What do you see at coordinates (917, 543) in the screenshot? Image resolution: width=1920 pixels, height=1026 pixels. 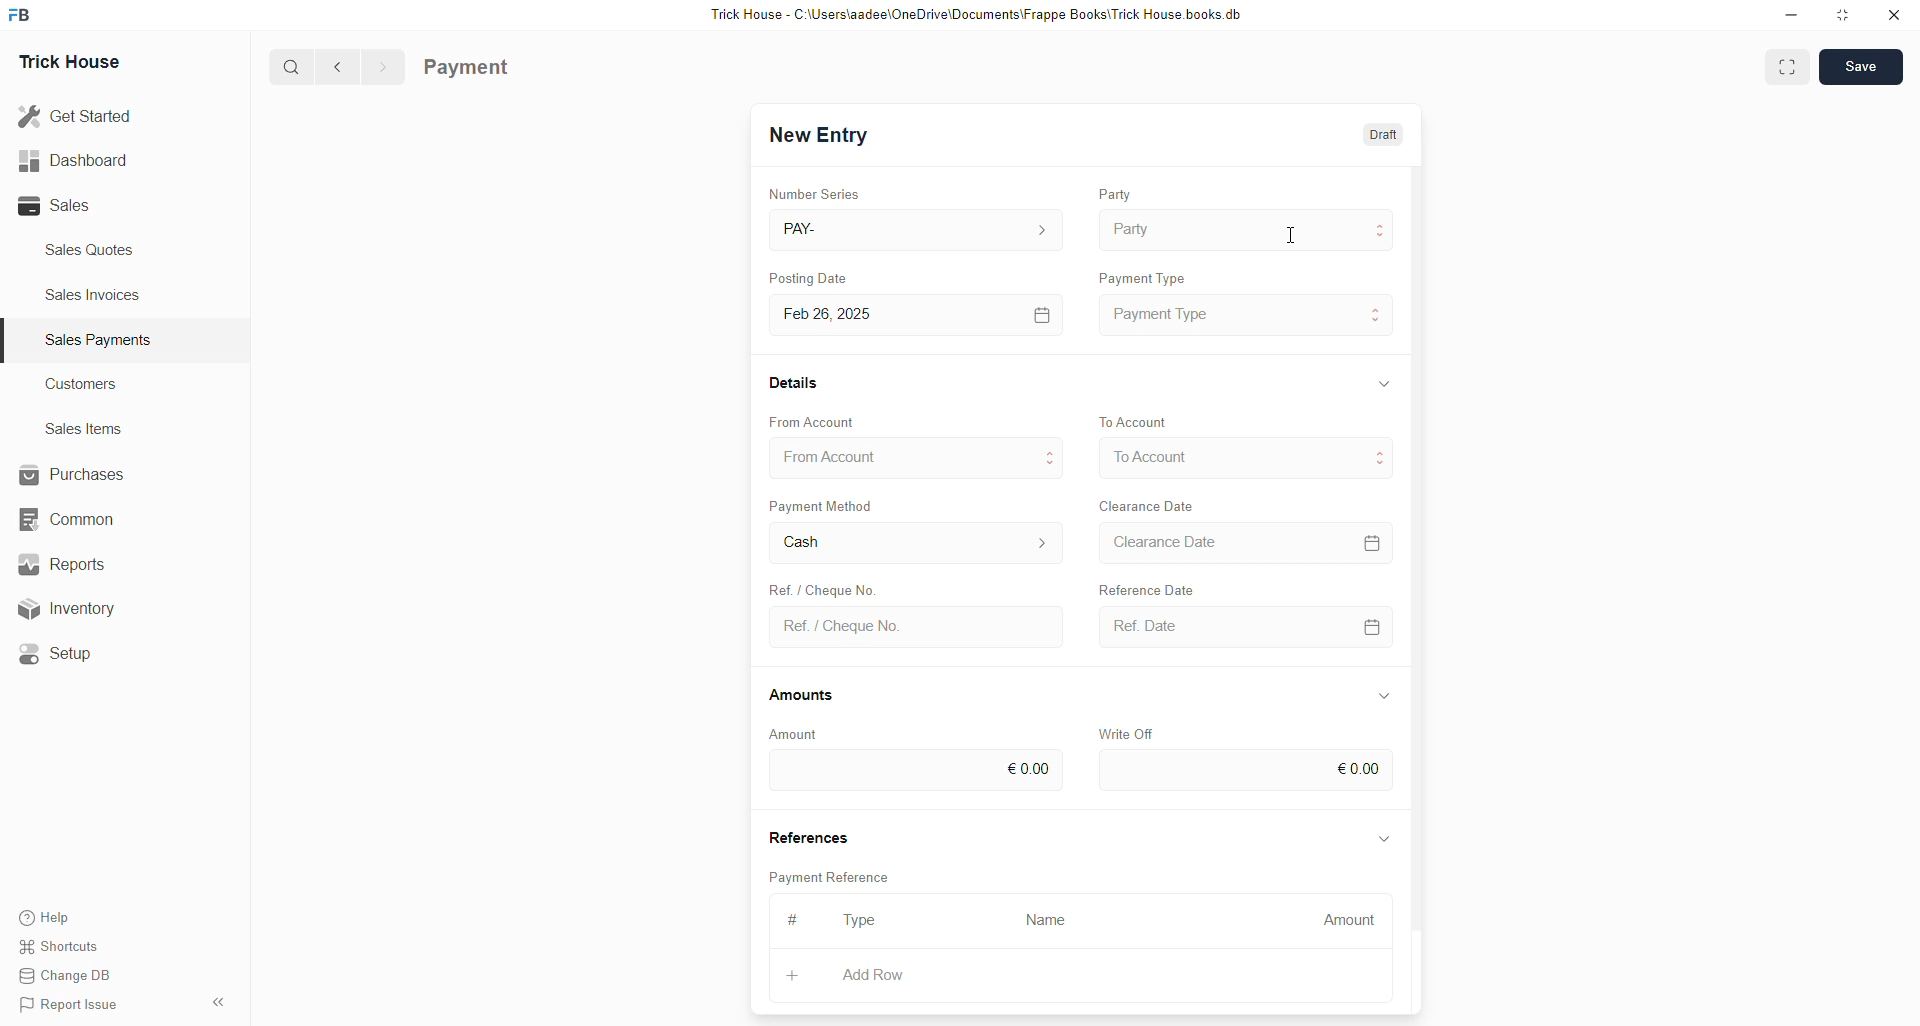 I see `Cash` at bounding box center [917, 543].